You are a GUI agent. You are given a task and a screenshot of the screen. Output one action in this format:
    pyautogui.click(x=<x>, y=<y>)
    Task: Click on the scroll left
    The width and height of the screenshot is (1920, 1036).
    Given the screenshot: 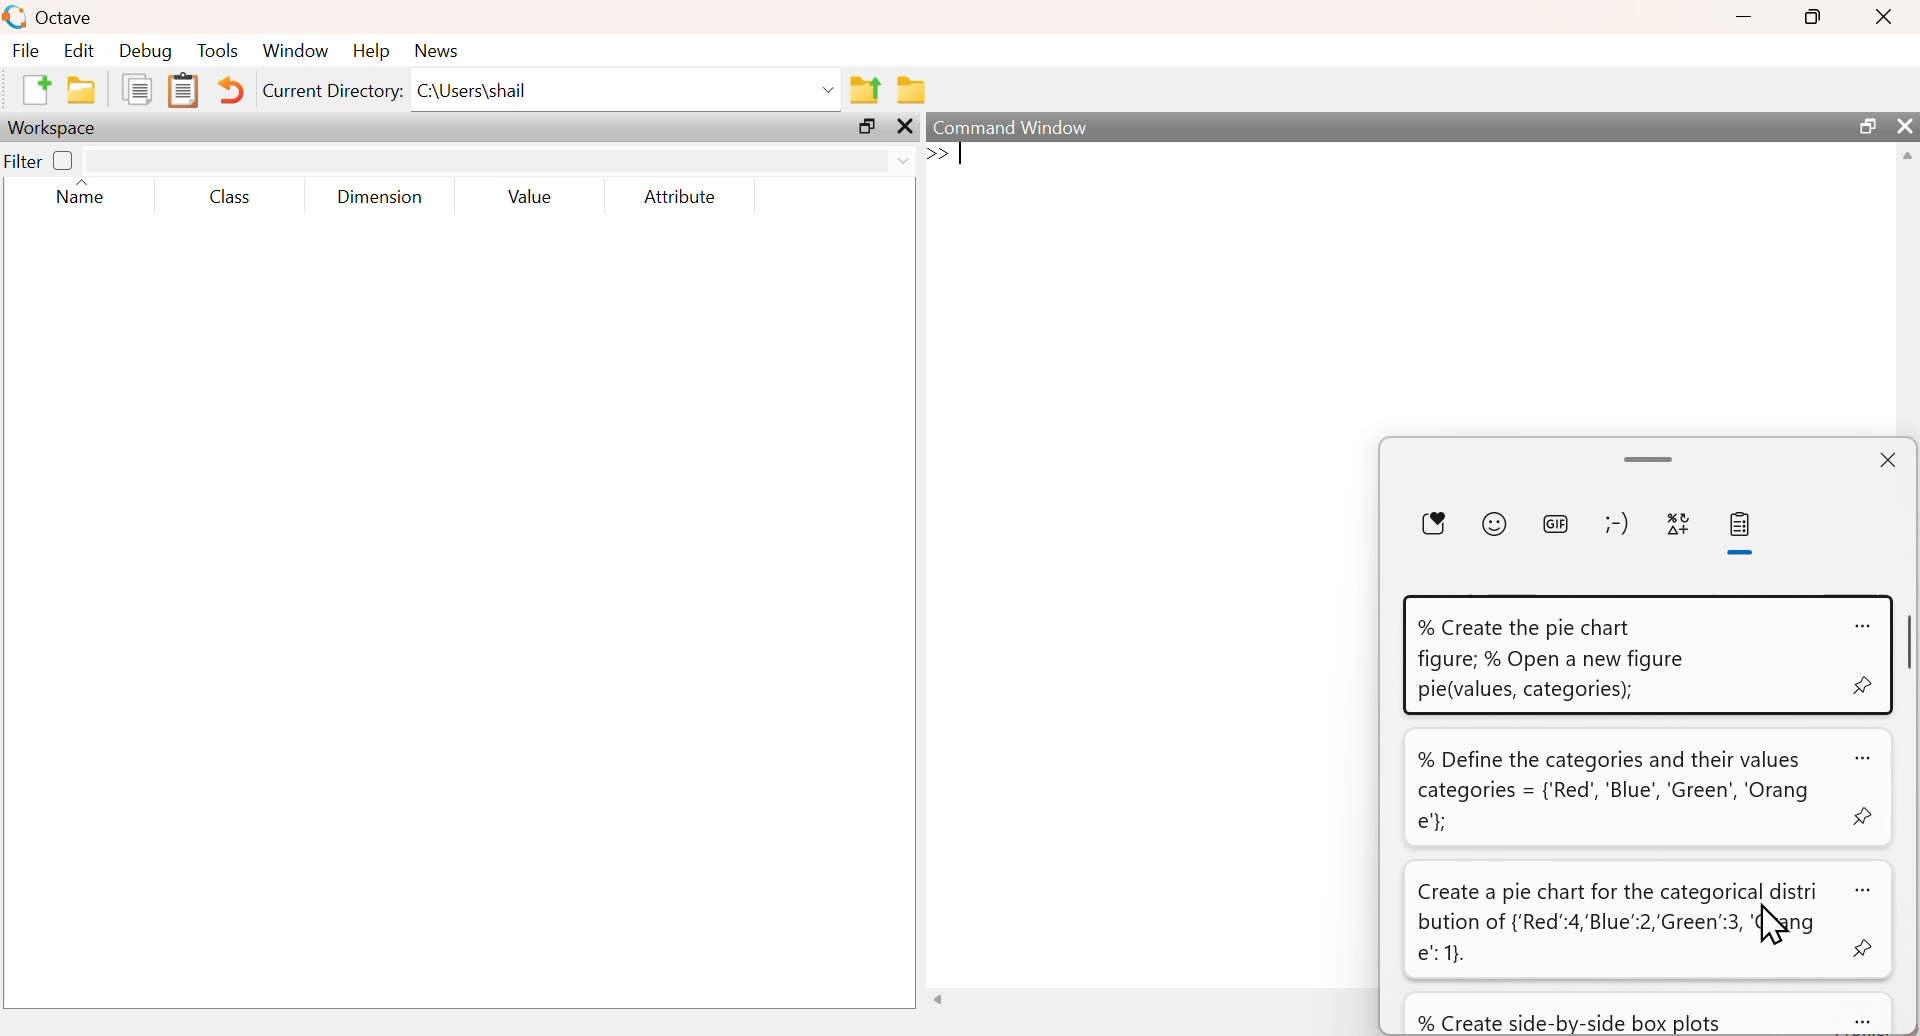 What is the action you would take?
    pyautogui.click(x=942, y=998)
    